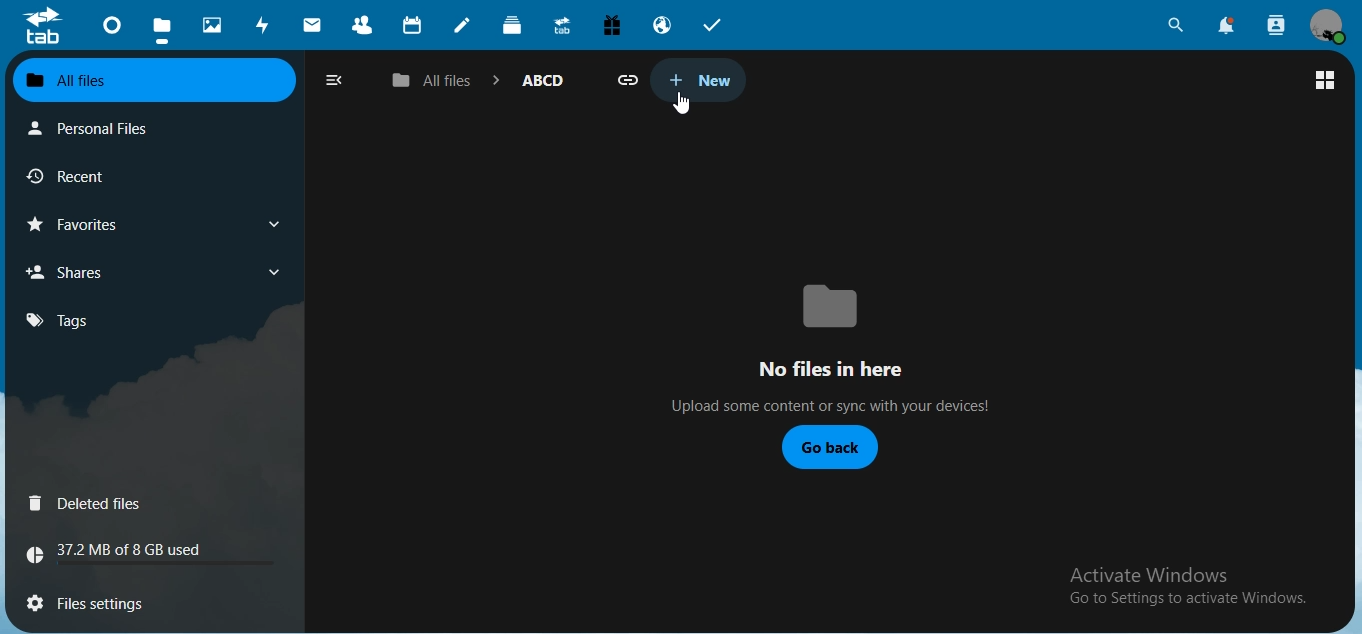 The image size is (1362, 634). I want to click on files, so click(161, 27).